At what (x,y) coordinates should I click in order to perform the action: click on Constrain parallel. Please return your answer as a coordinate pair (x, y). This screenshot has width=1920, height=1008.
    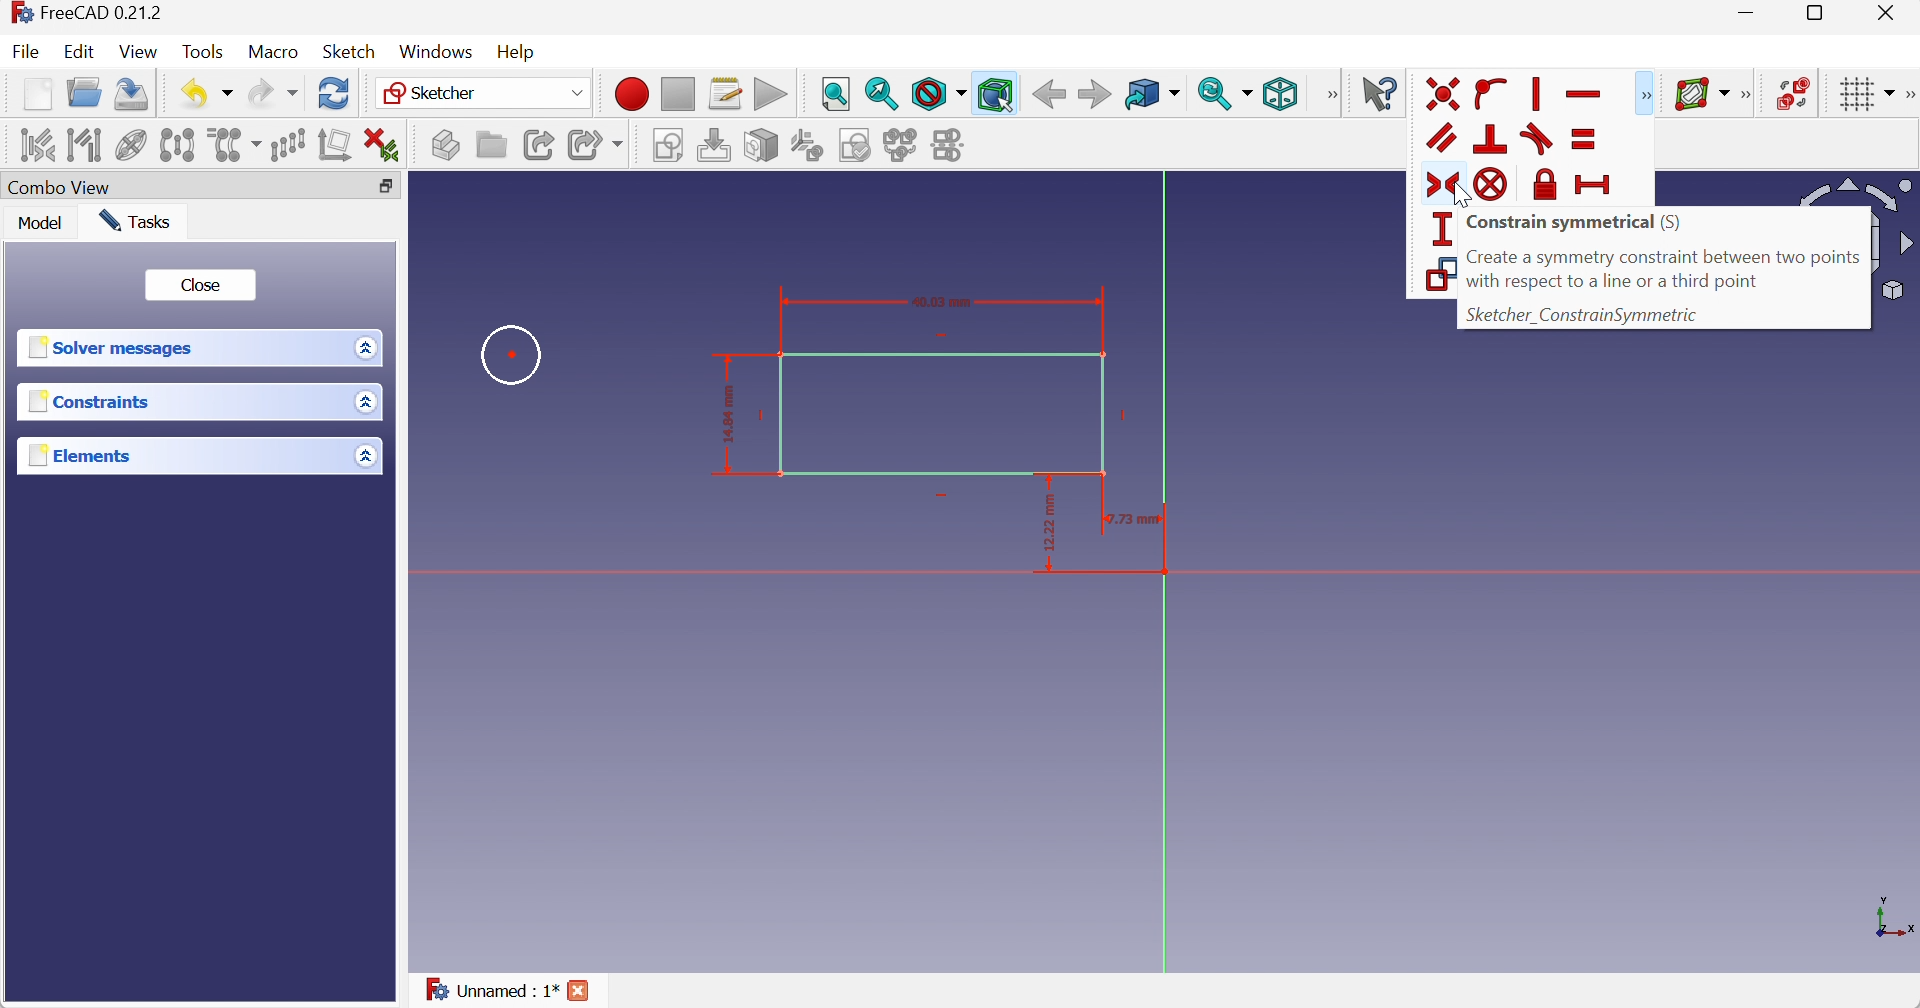
    Looking at the image, I should click on (1444, 137).